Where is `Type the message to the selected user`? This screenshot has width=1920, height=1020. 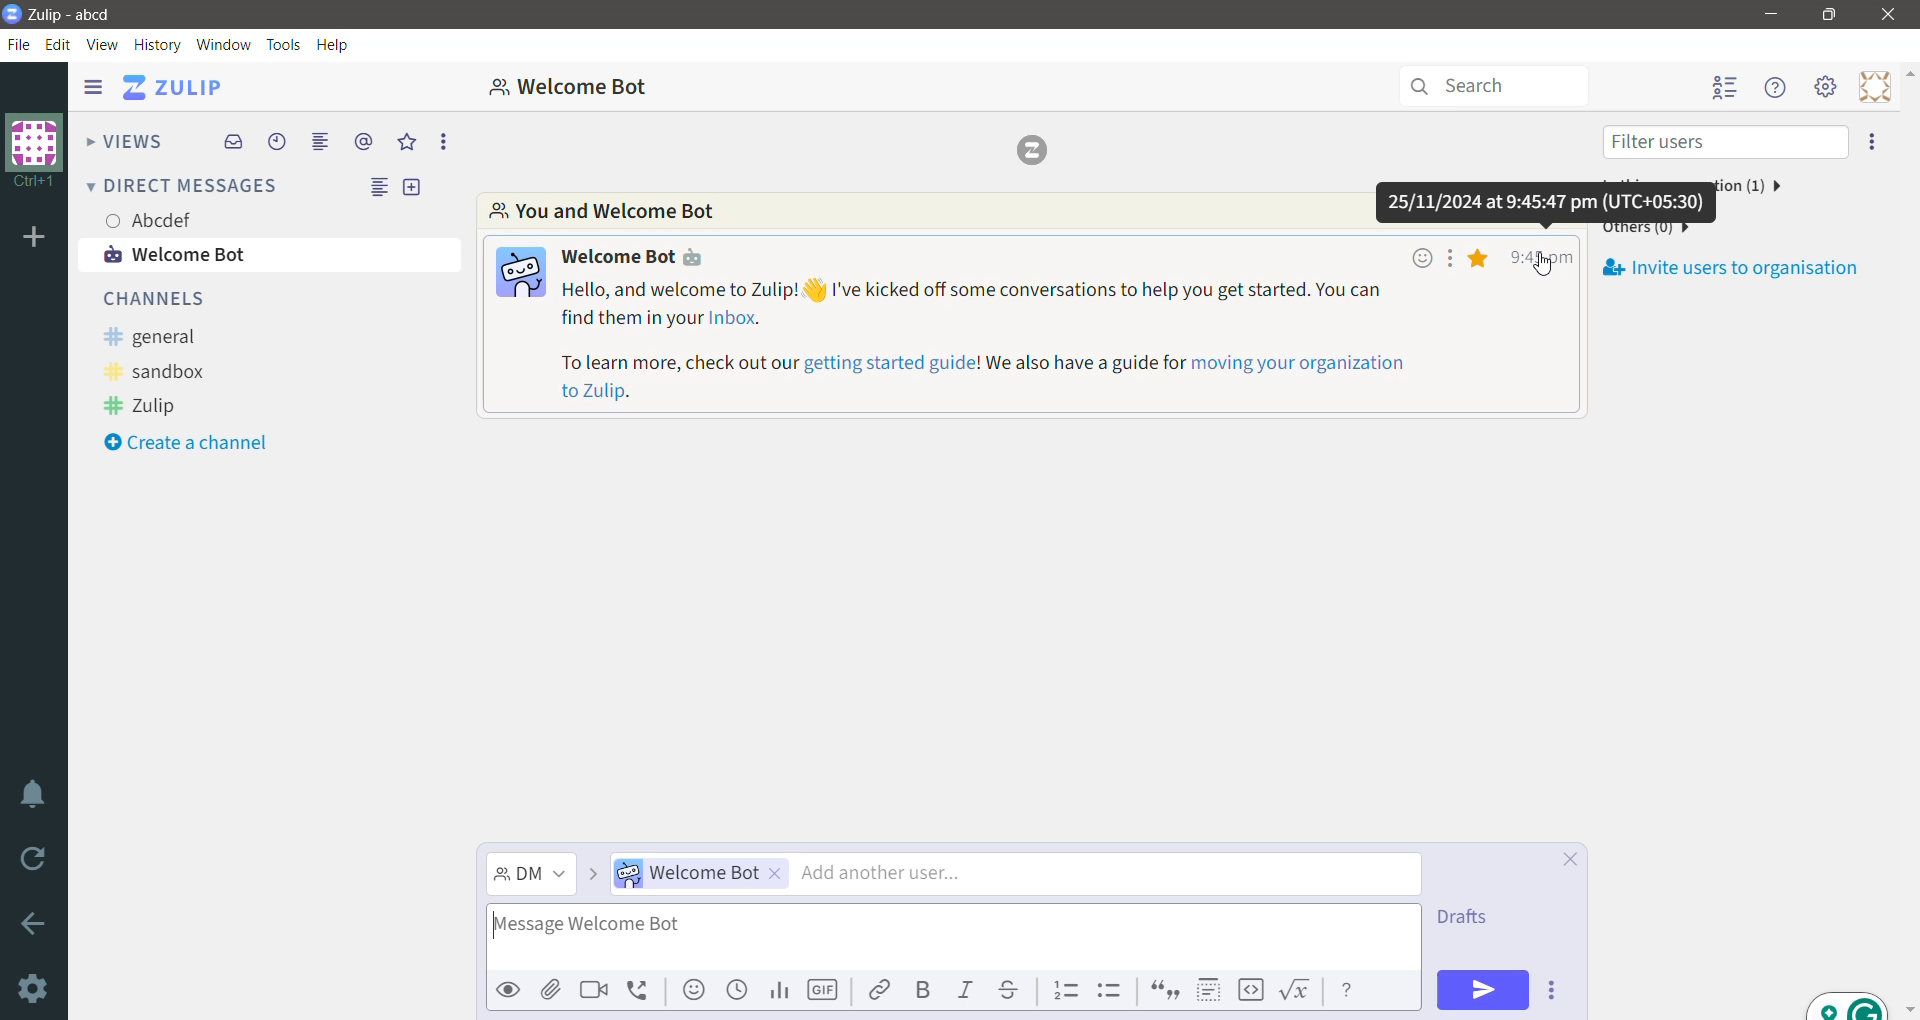
Type the message to the selected user is located at coordinates (953, 937).